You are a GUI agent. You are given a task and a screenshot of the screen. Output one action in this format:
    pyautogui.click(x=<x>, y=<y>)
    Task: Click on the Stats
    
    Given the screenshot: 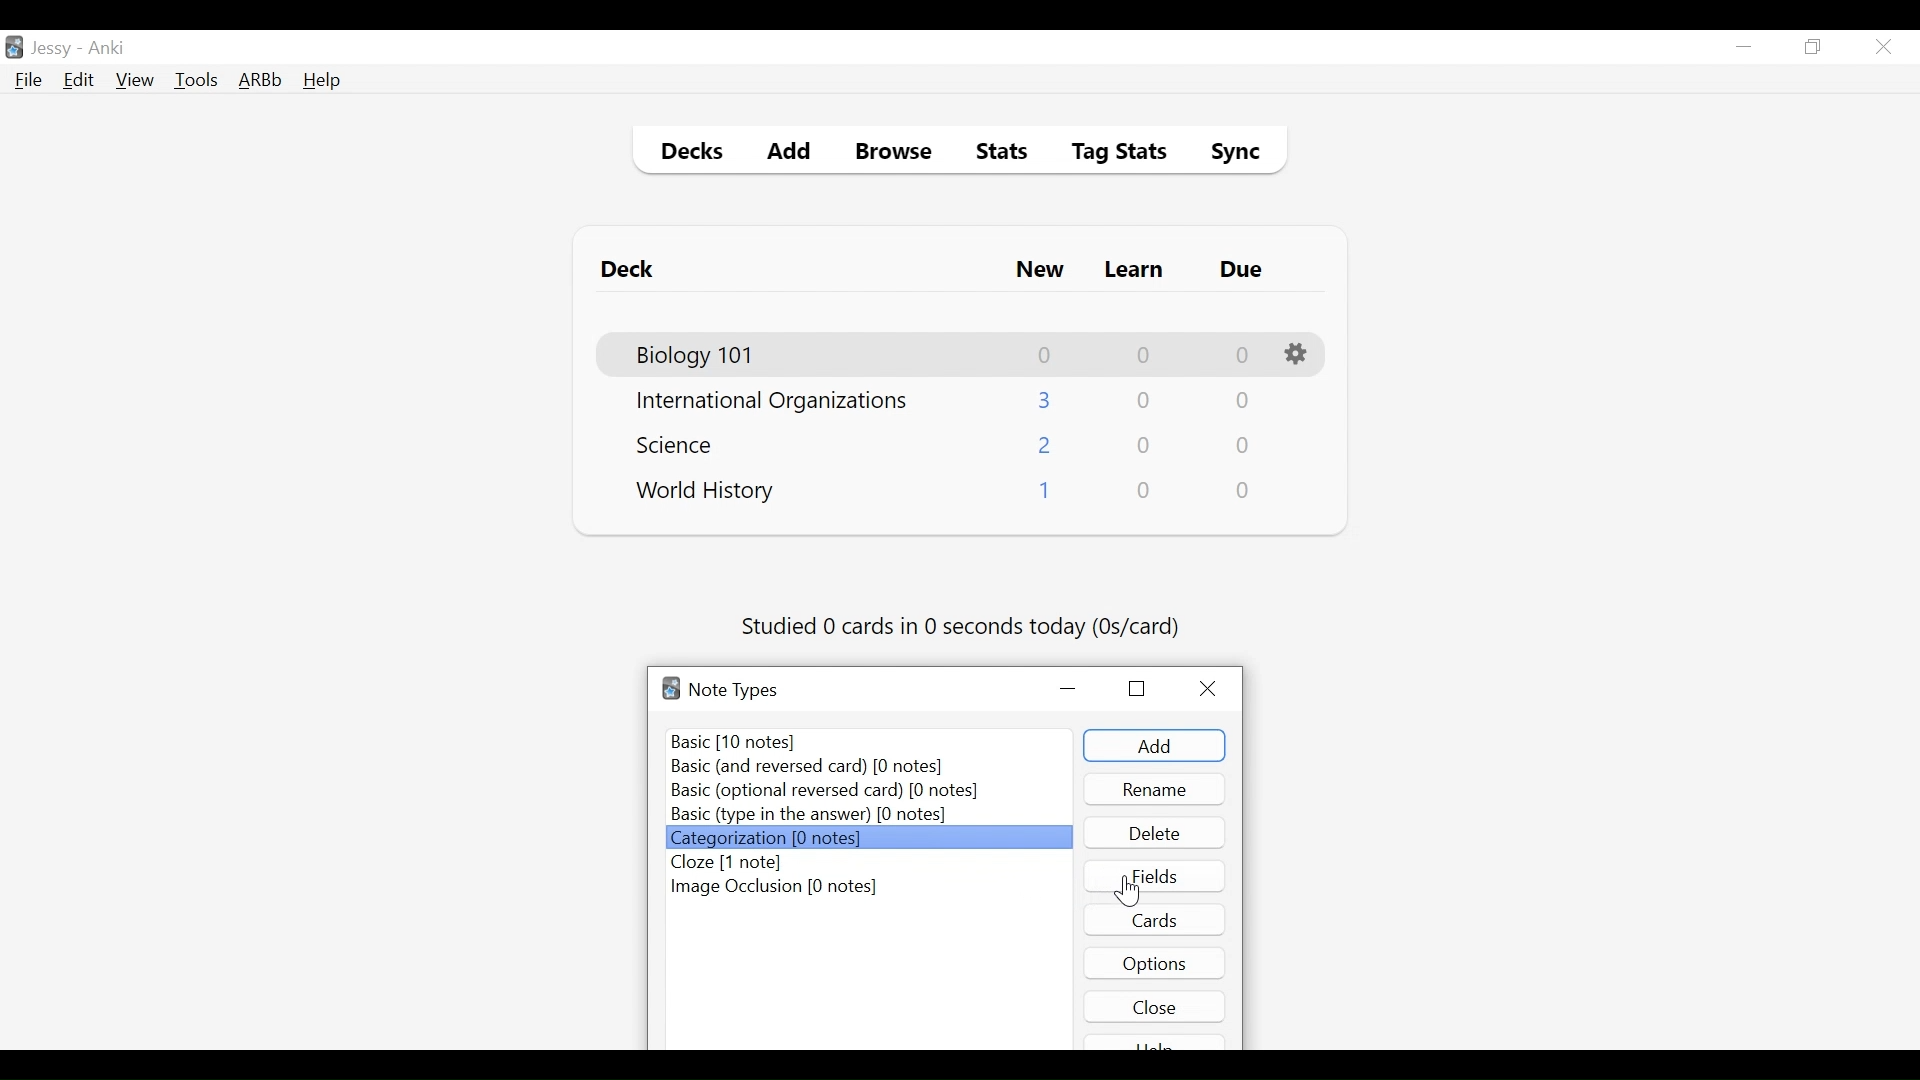 What is the action you would take?
    pyautogui.click(x=995, y=152)
    